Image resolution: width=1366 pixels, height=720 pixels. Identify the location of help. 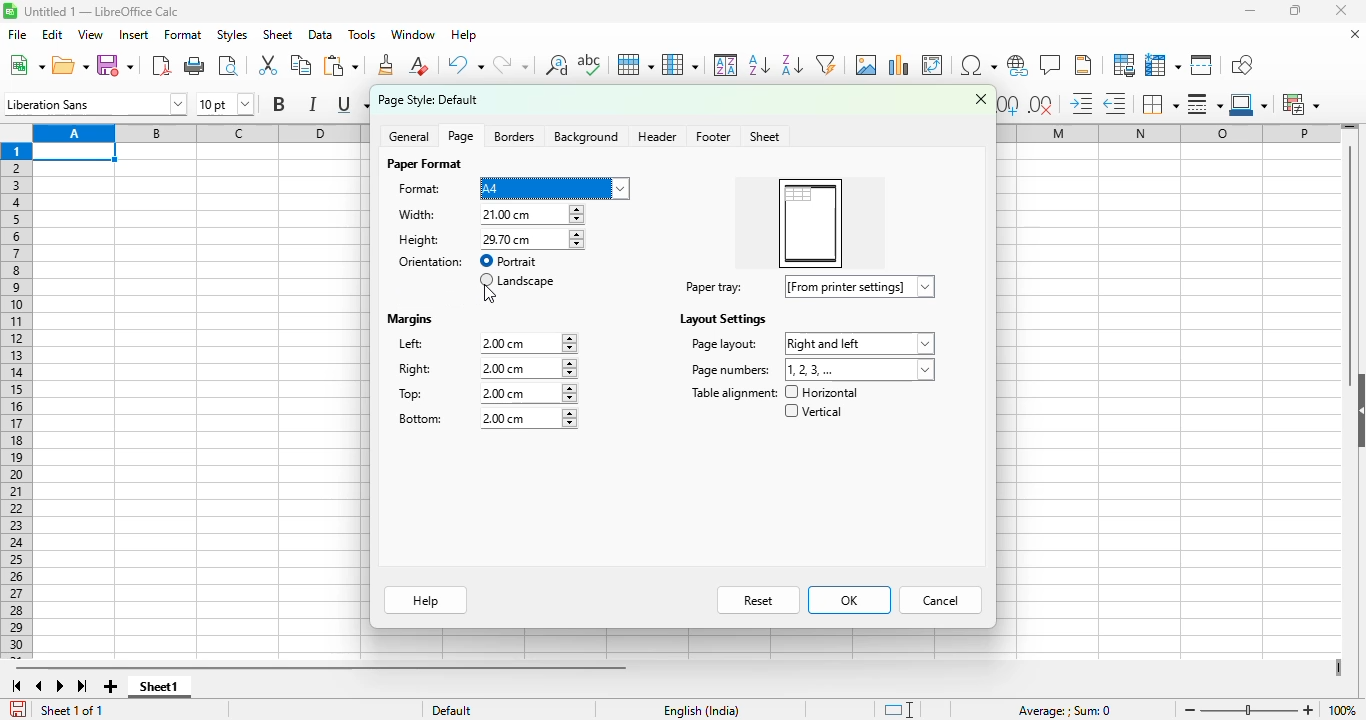
(464, 34).